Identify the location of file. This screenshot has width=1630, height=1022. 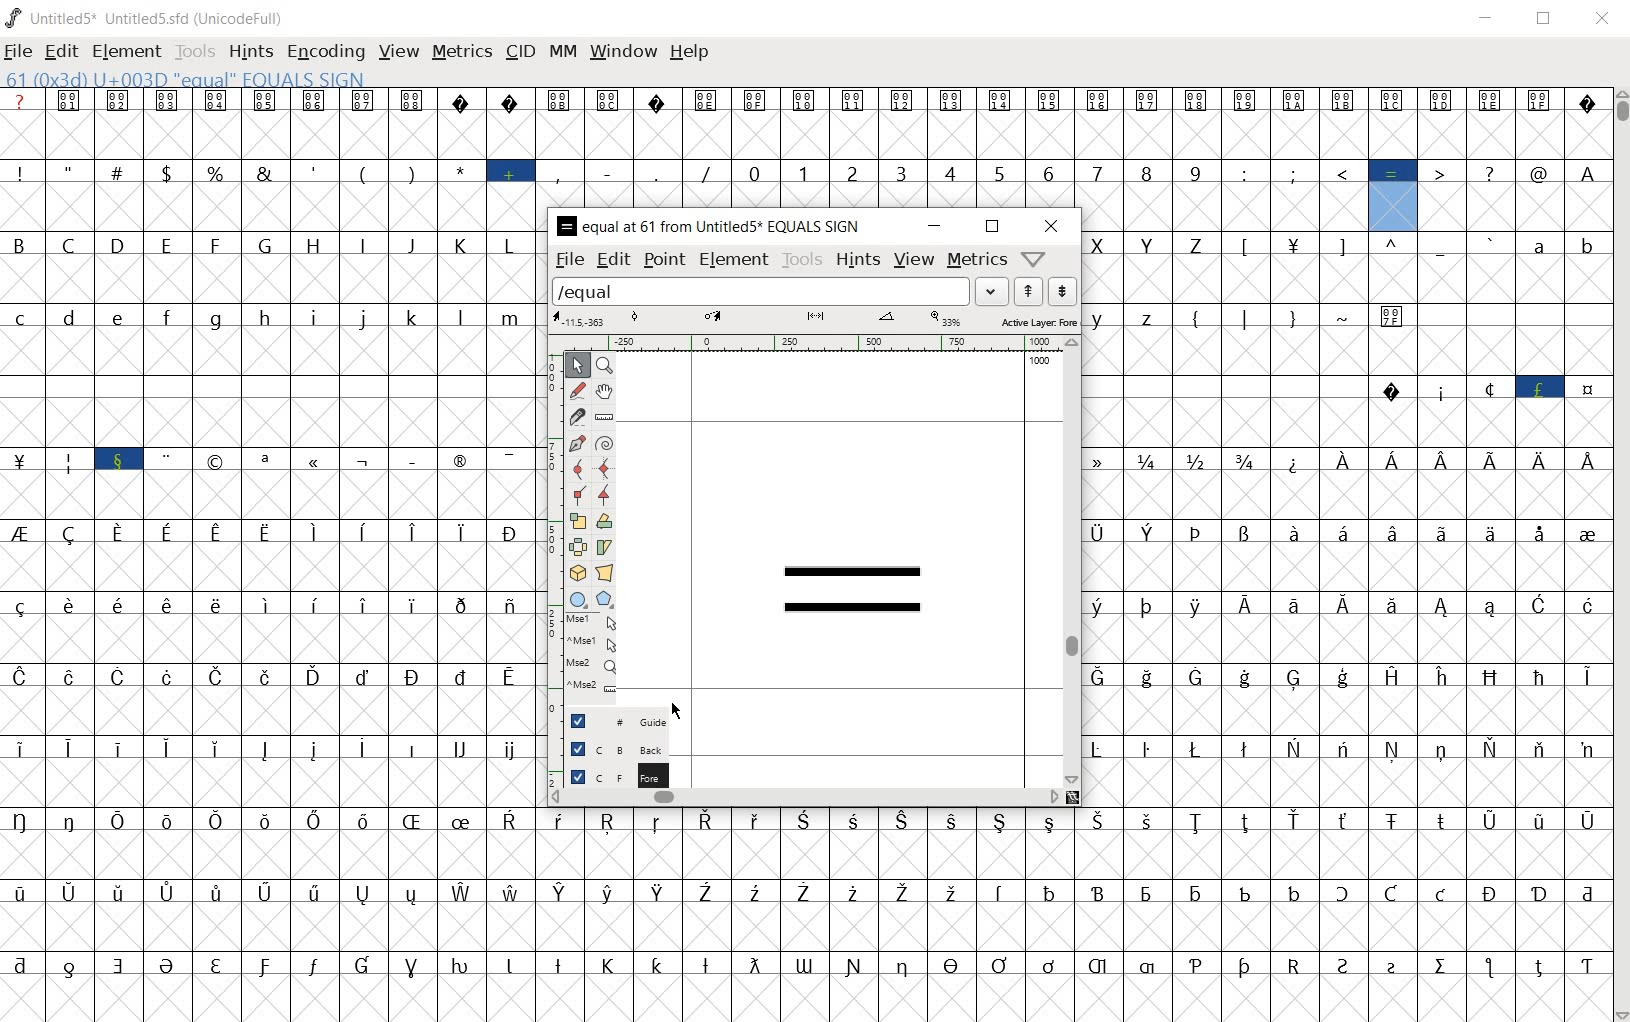
(17, 53).